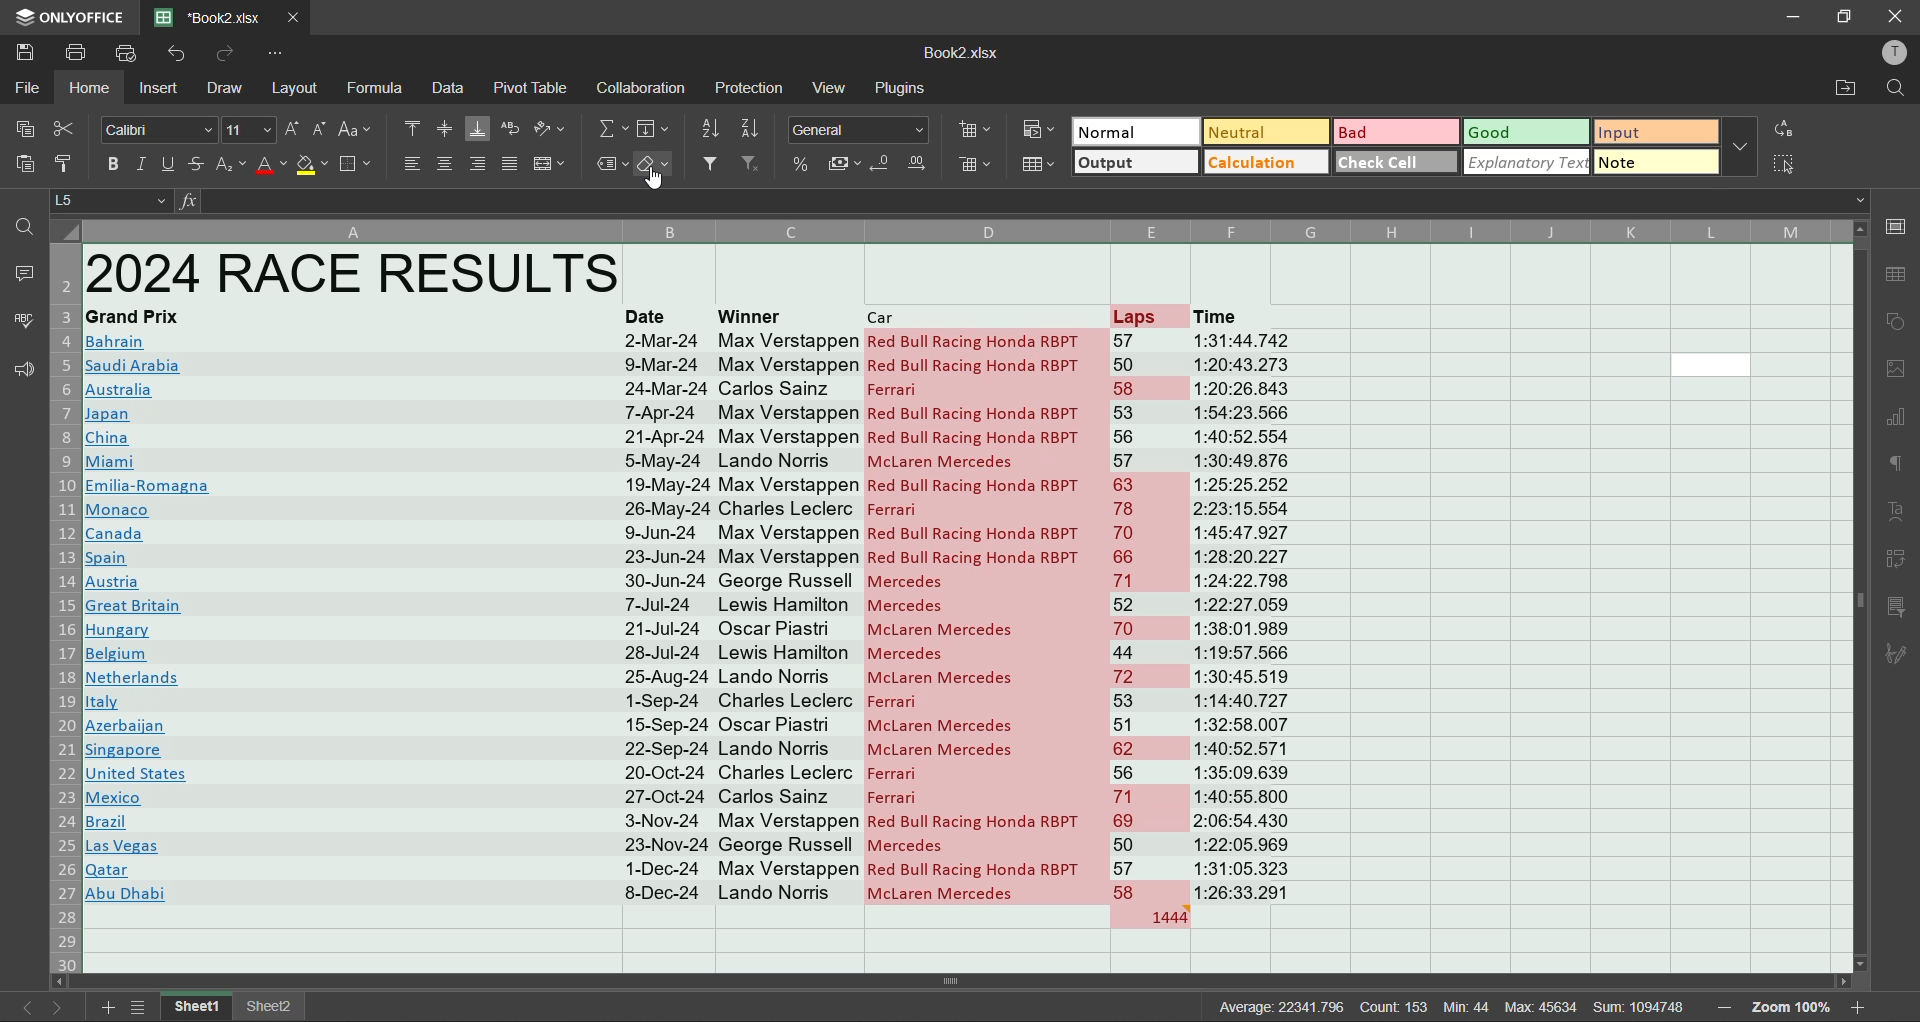 Image resolution: width=1920 pixels, height=1022 pixels. Describe the element at coordinates (449, 87) in the screenshot. I see `data` at that location.